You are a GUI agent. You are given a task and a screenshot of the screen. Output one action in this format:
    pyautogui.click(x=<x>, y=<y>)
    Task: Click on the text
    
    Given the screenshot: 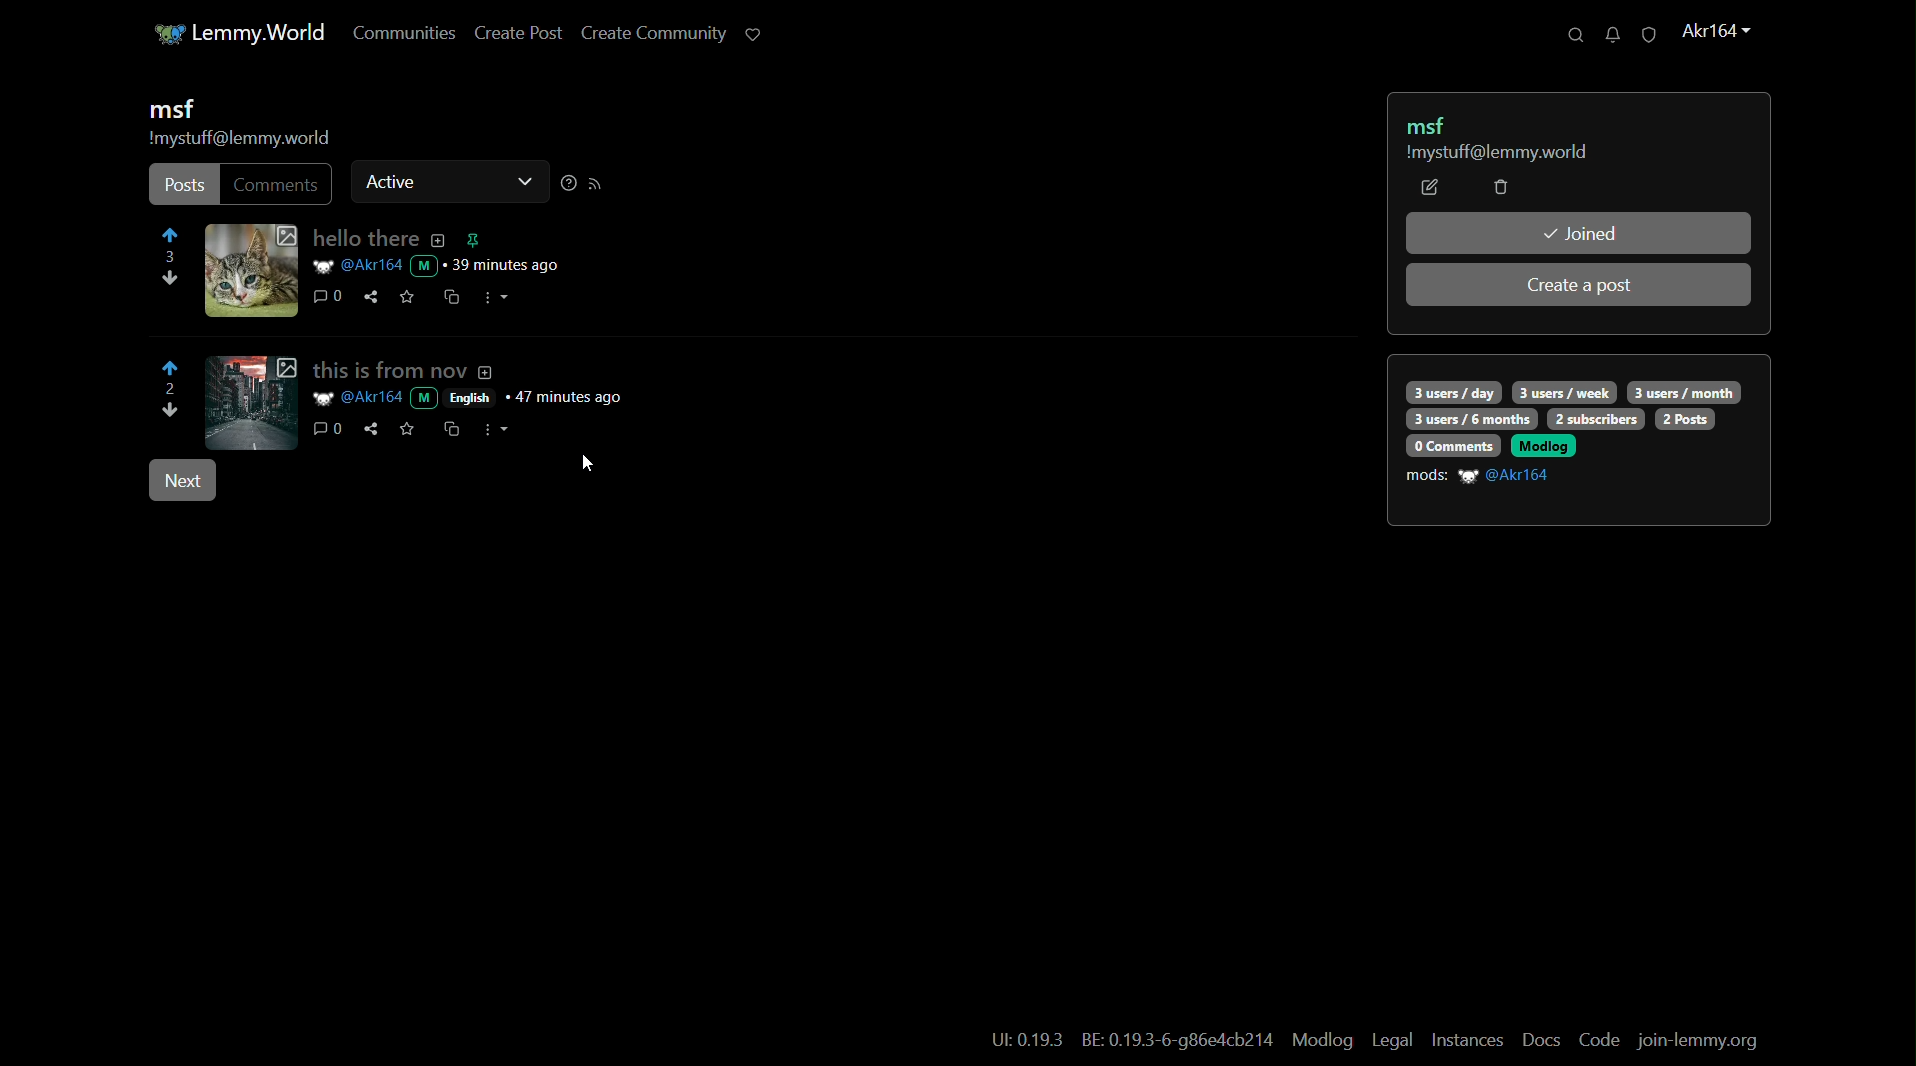 What is the action you would take?
    pyautogui.click(x=1027, y=1041)
    